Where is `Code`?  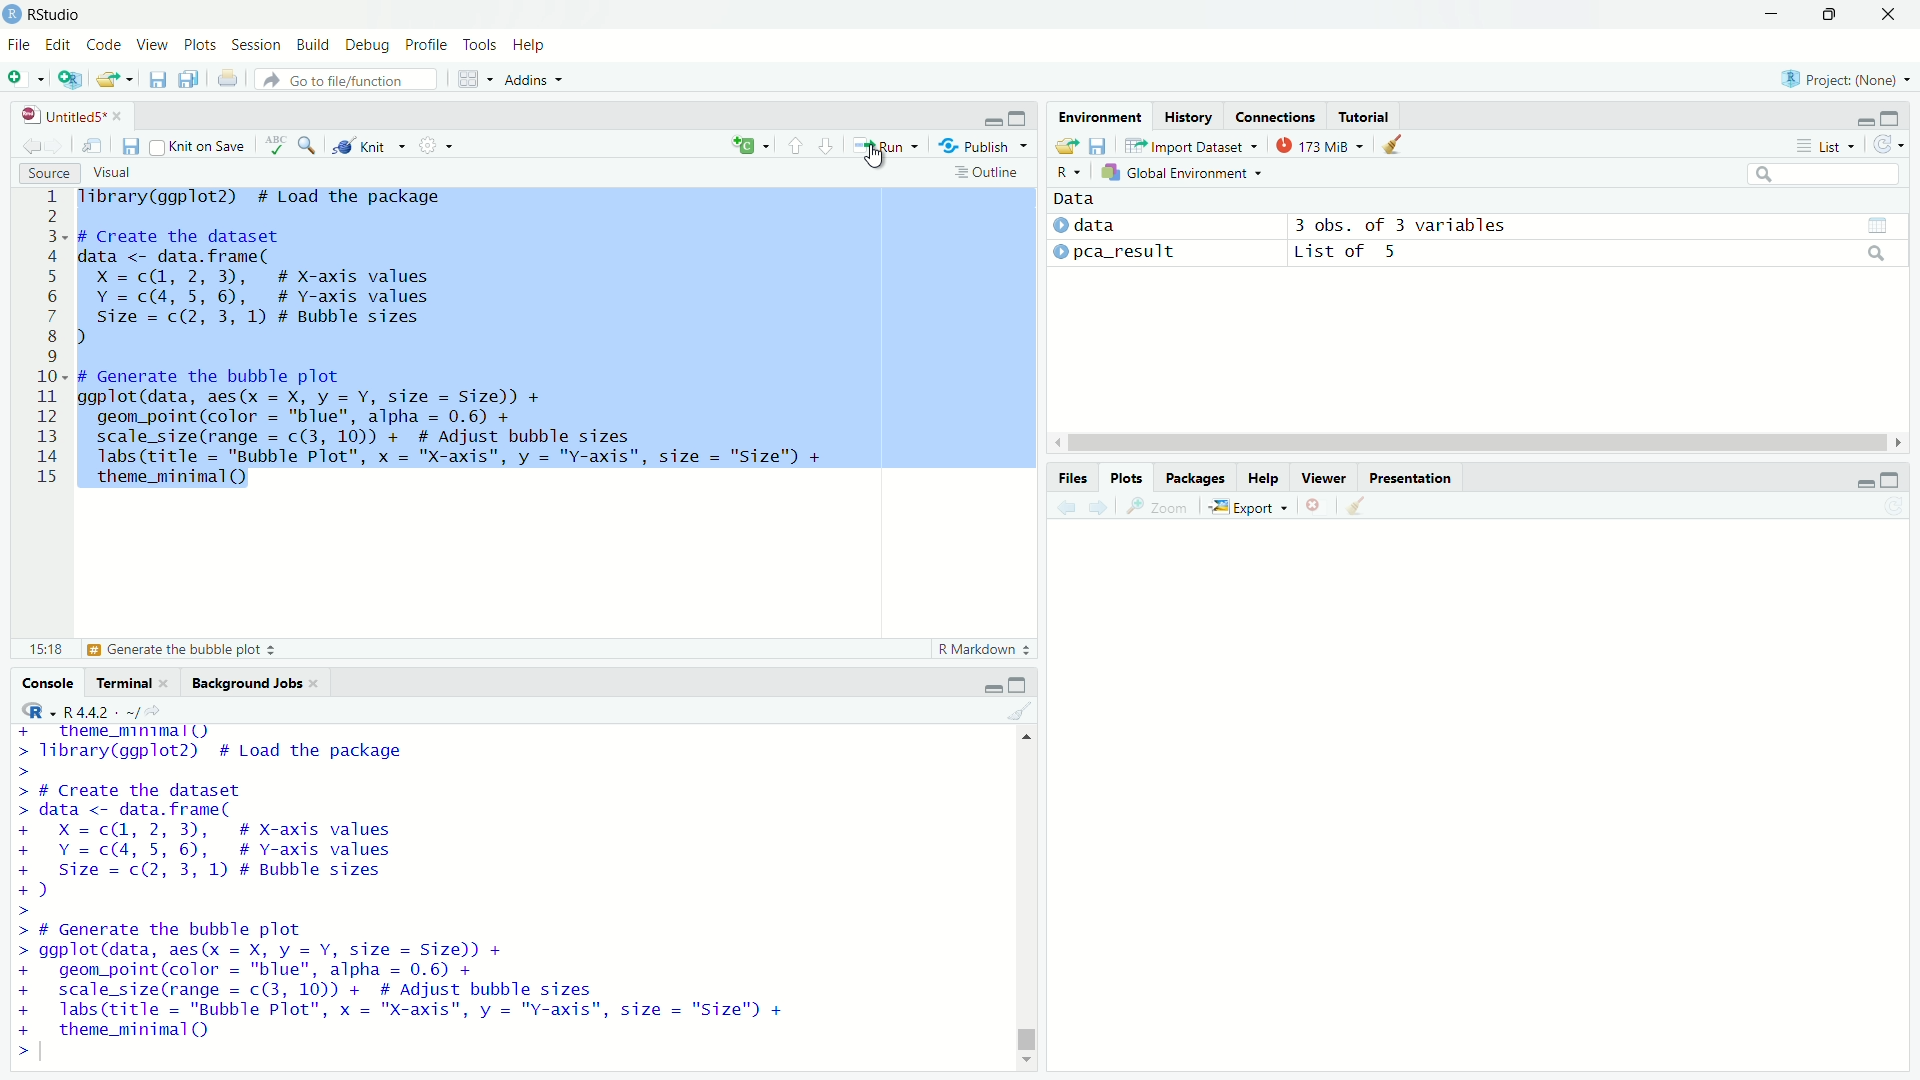
Code is located at coordinates (108, 46).